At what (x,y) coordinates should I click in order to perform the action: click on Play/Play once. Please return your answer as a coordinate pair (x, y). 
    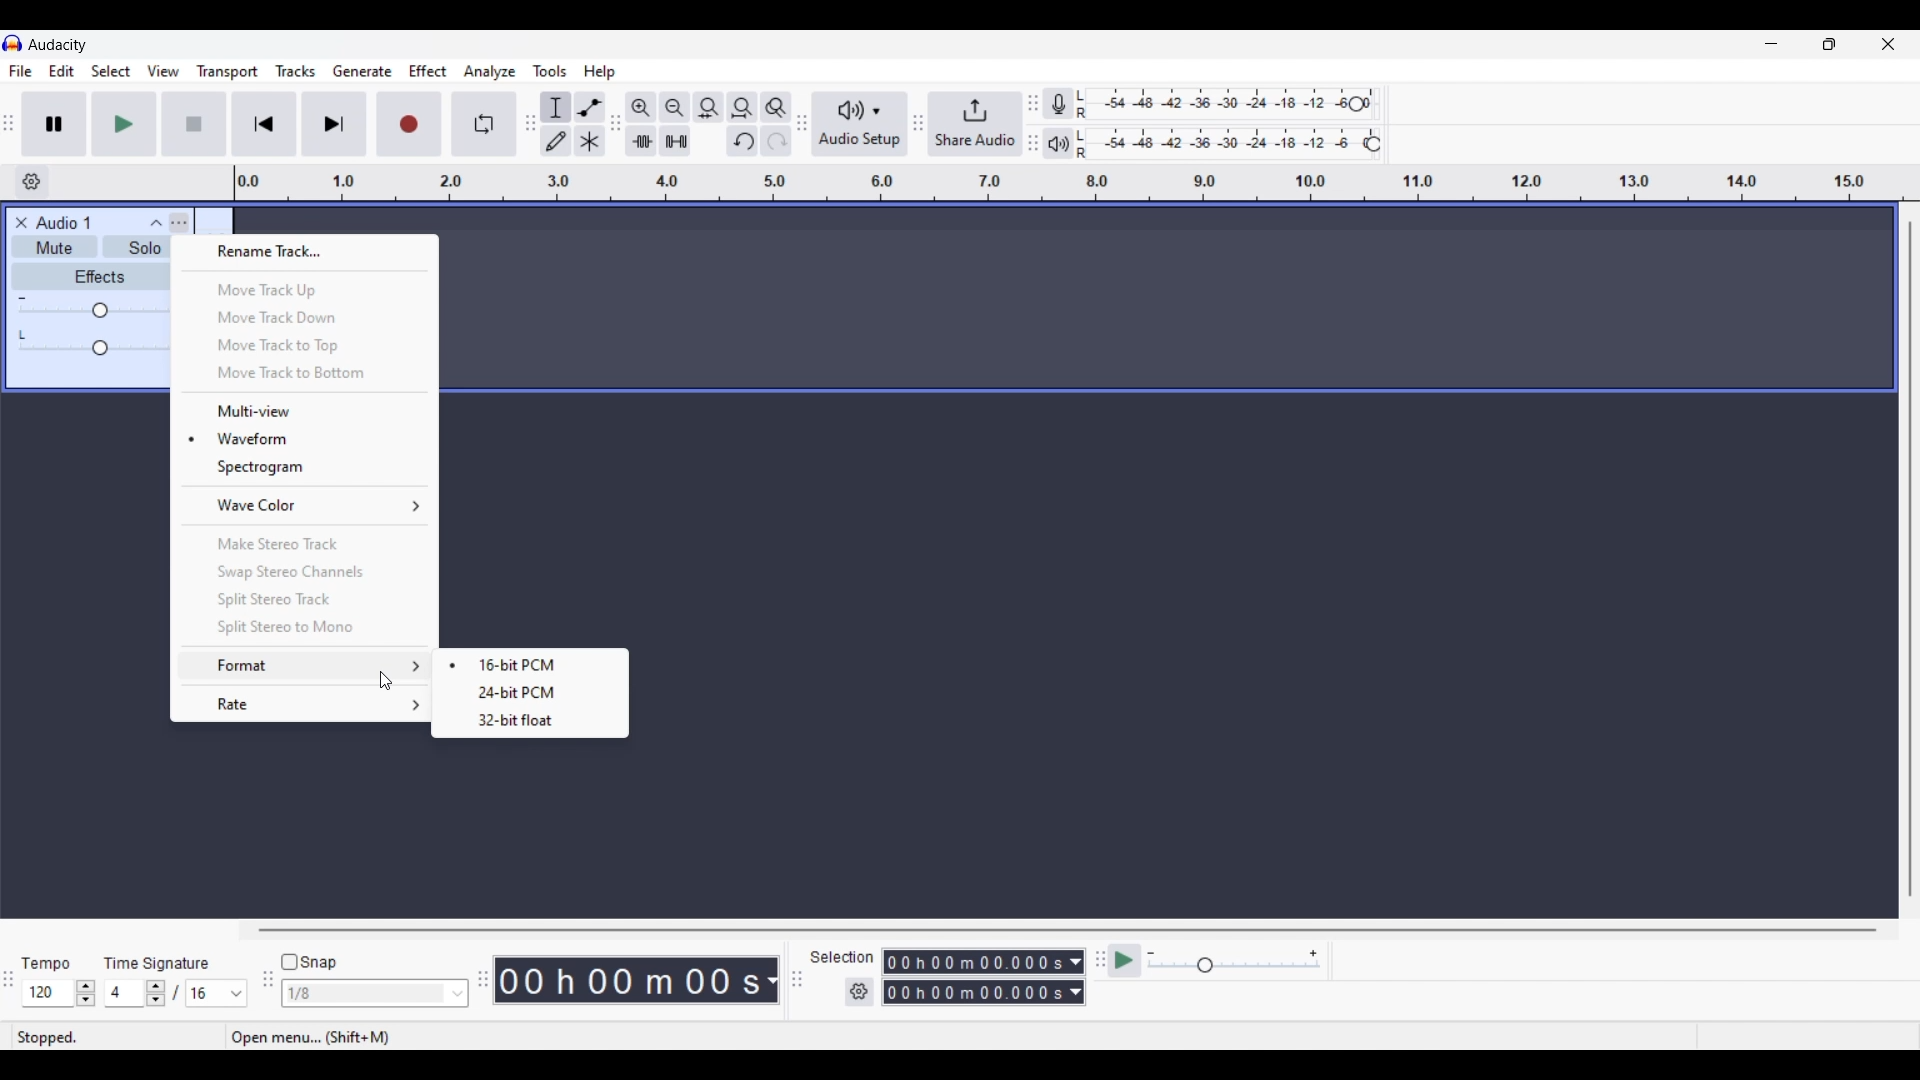
    Looking at the image, I should click on (124, 123).